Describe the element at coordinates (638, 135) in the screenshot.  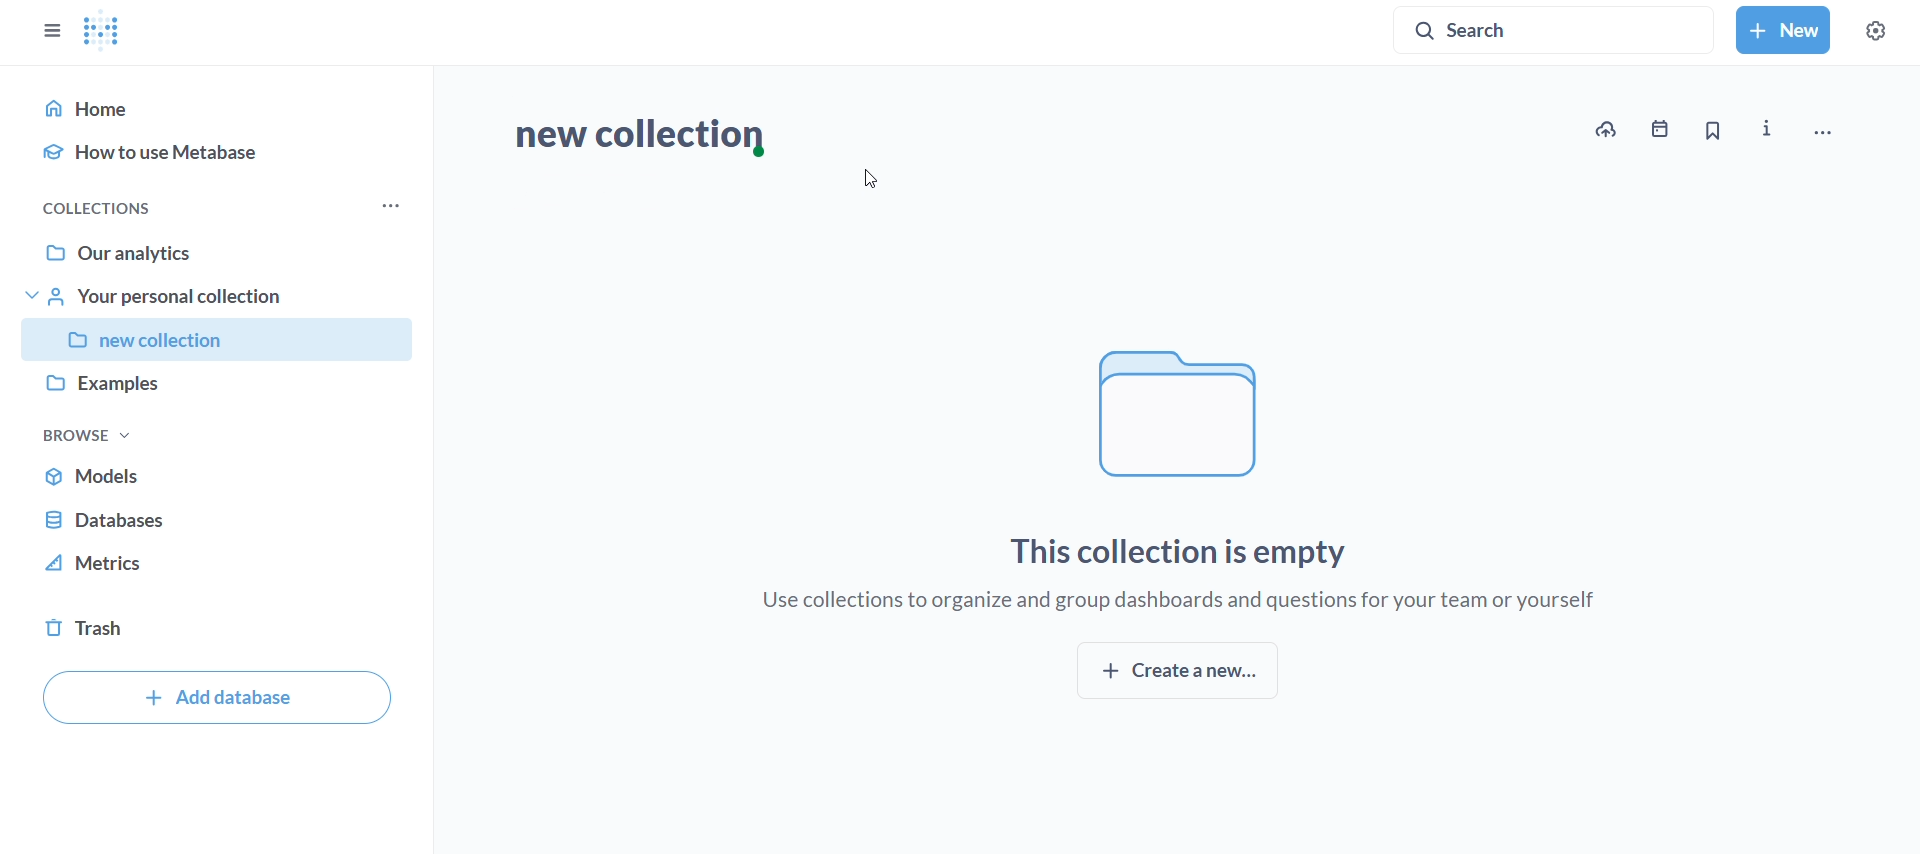
I see `new collection` at that location.